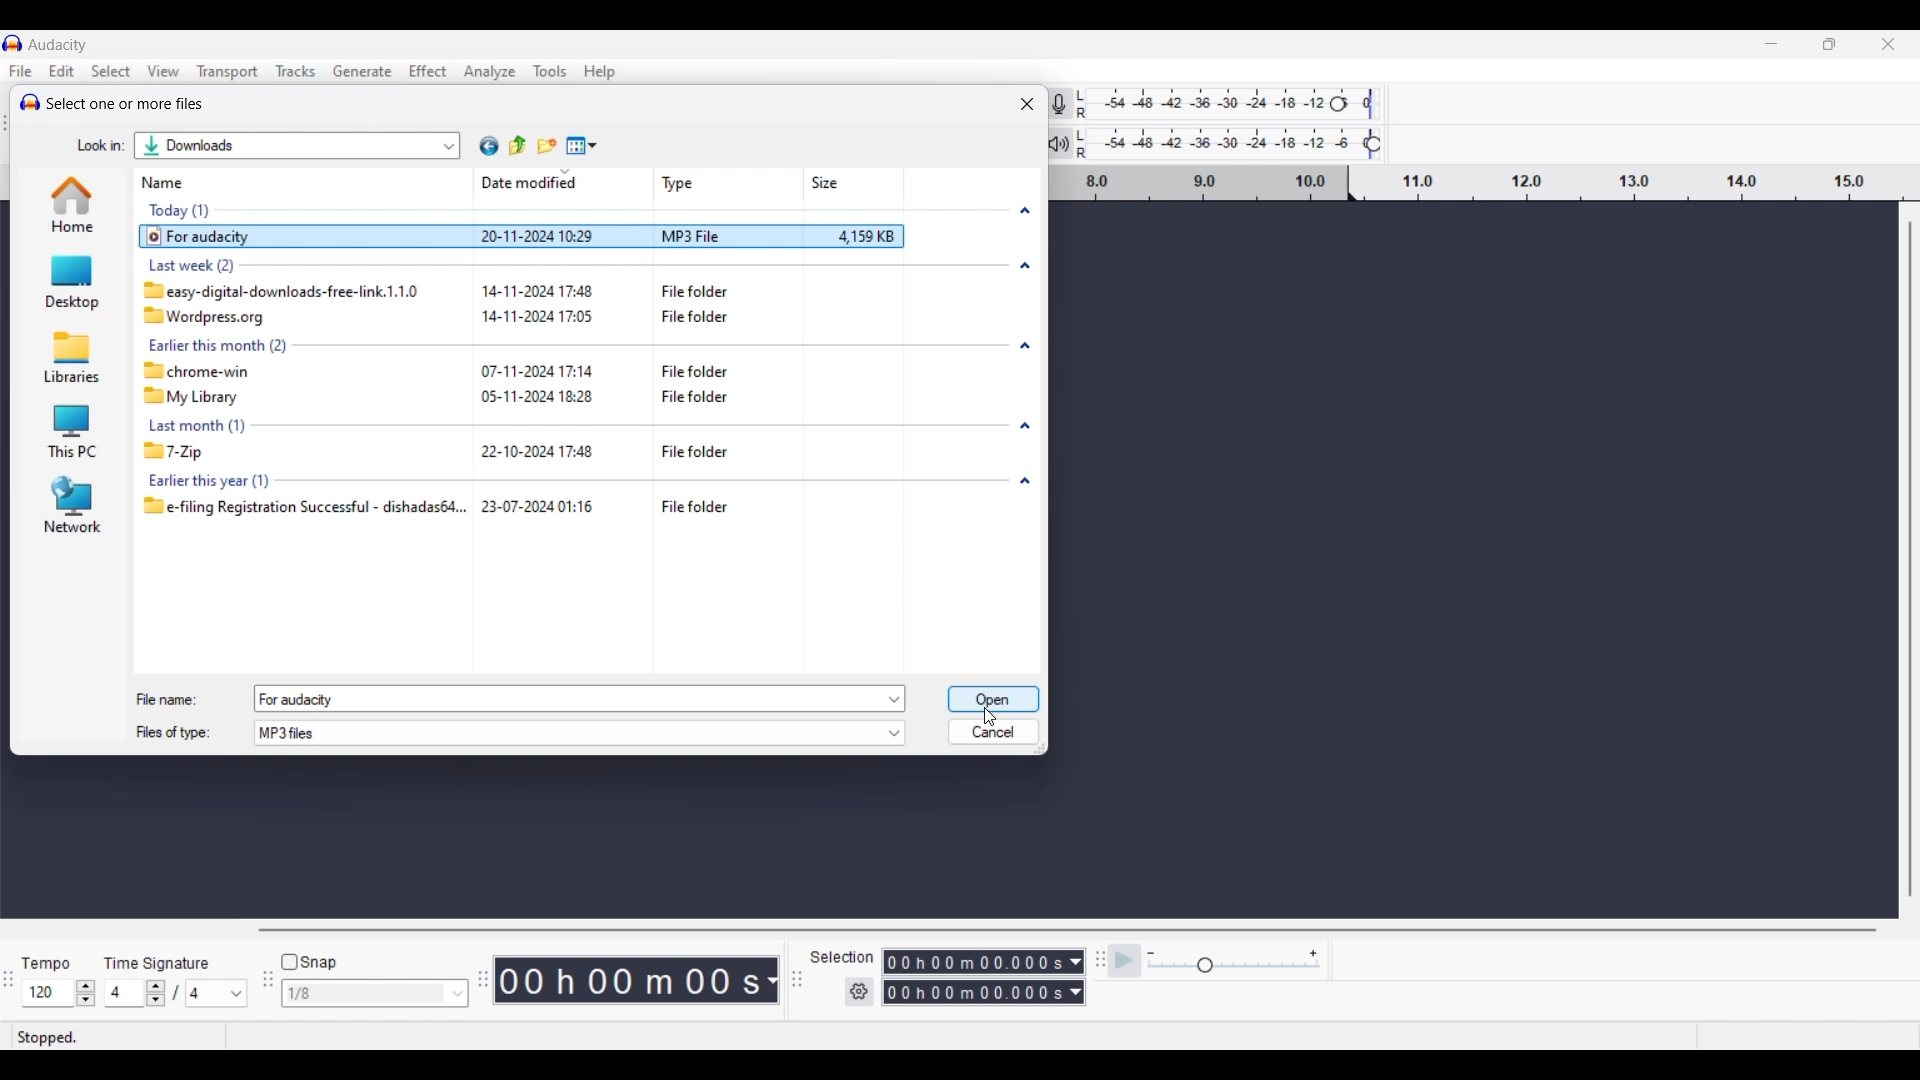  Describe the element at coordinates (185, 735) in the screenshot. I see `Files of type:` at that location.